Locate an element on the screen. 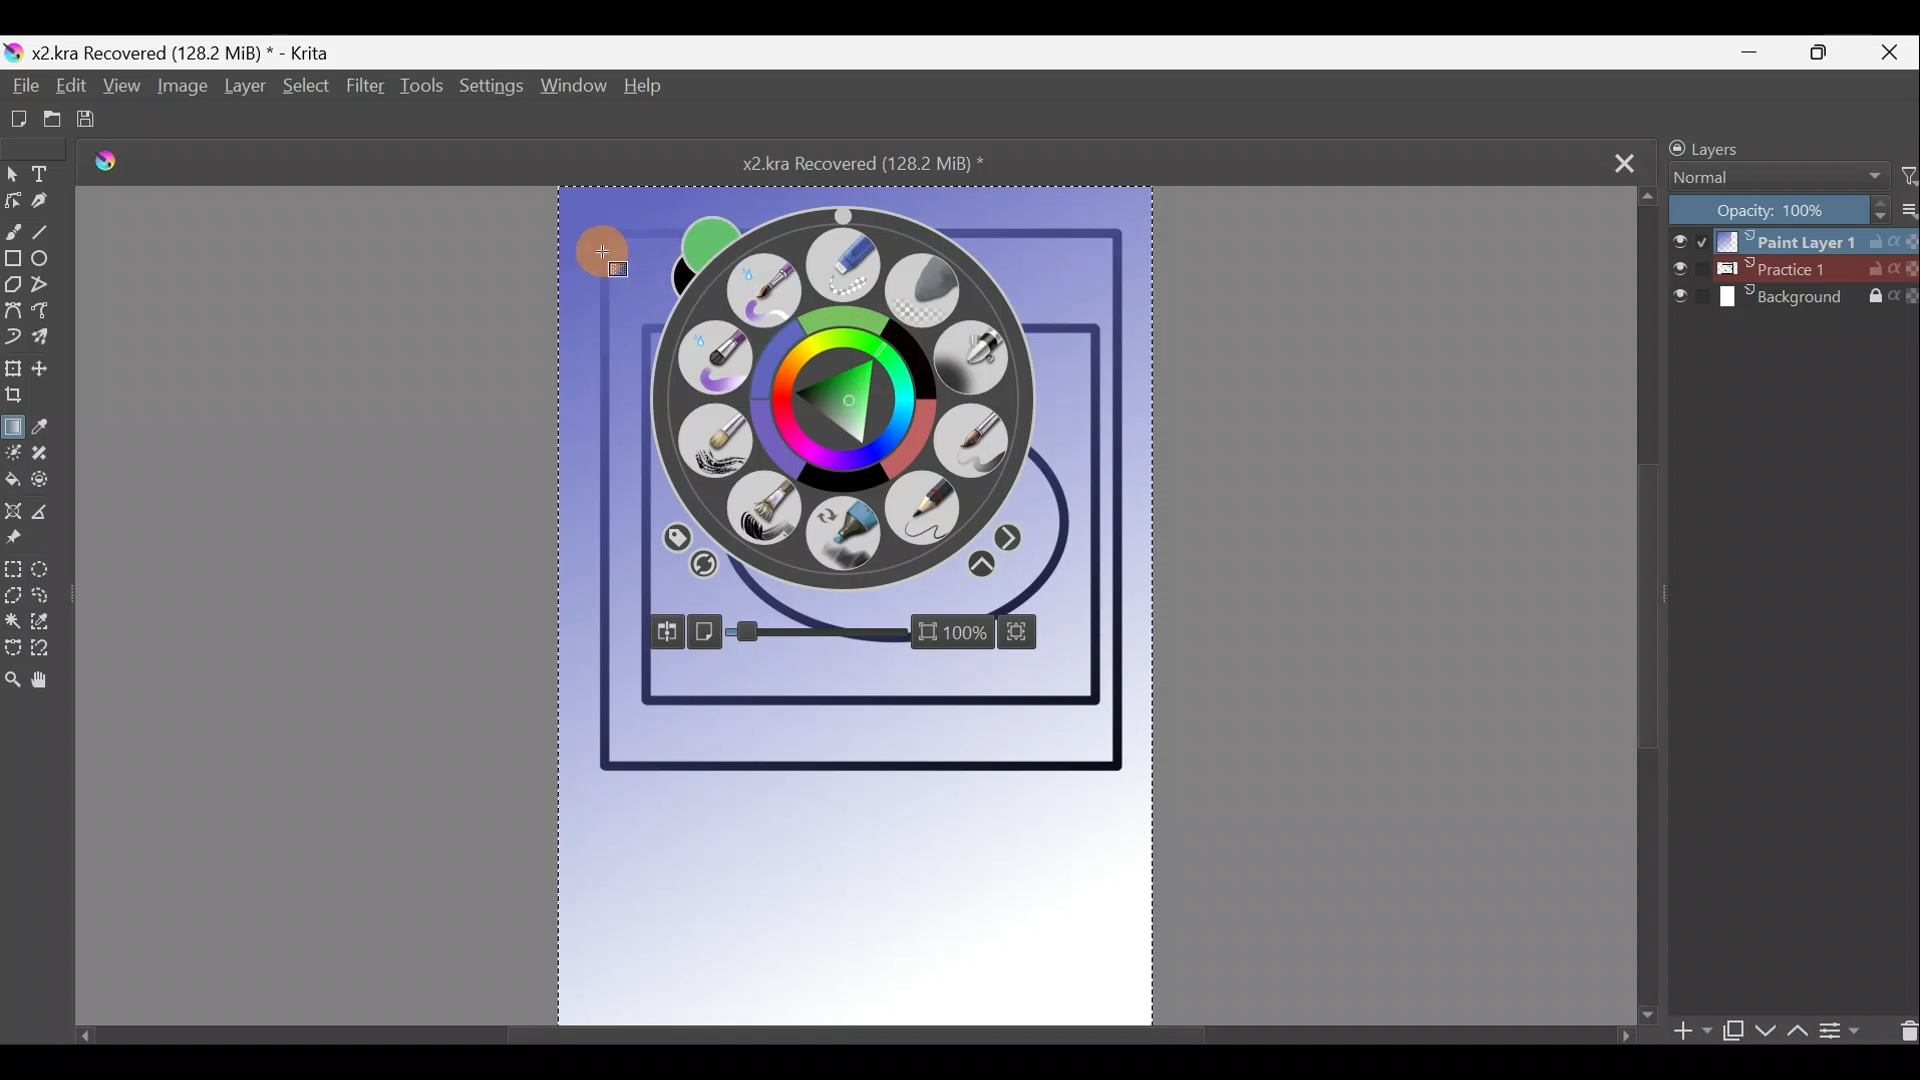  Opacity is located at coordinates (1013, 537).